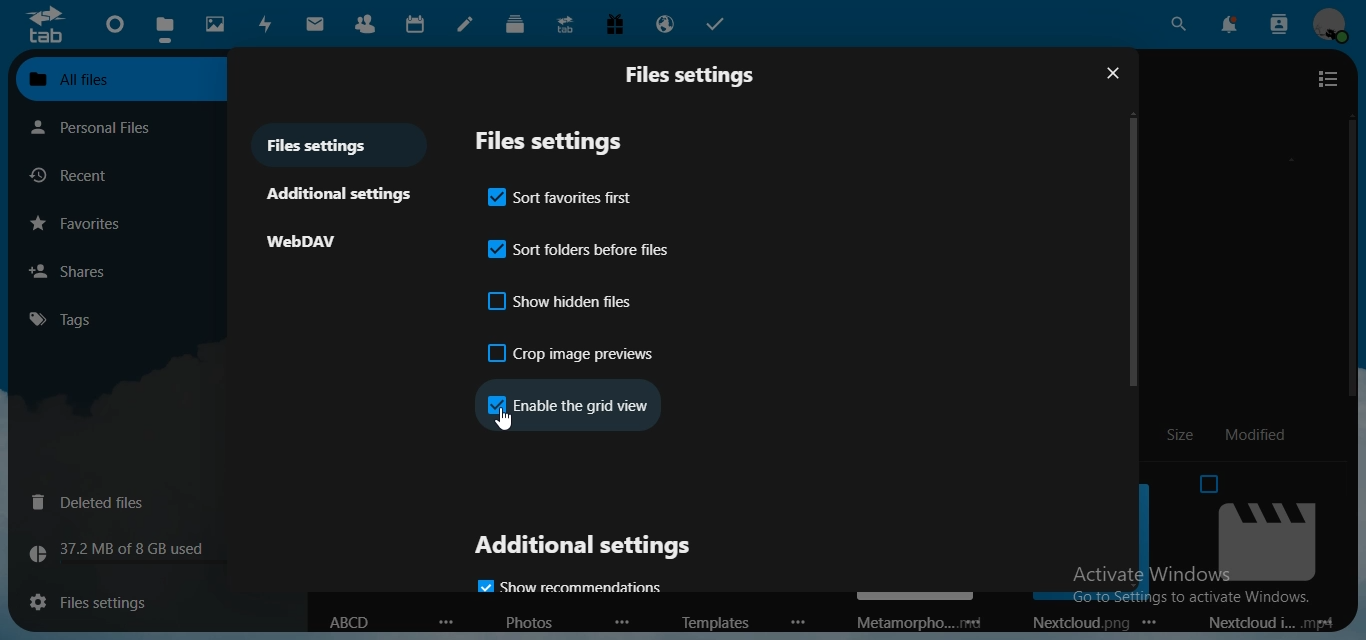  I want to click on icon, so click(45, 27).